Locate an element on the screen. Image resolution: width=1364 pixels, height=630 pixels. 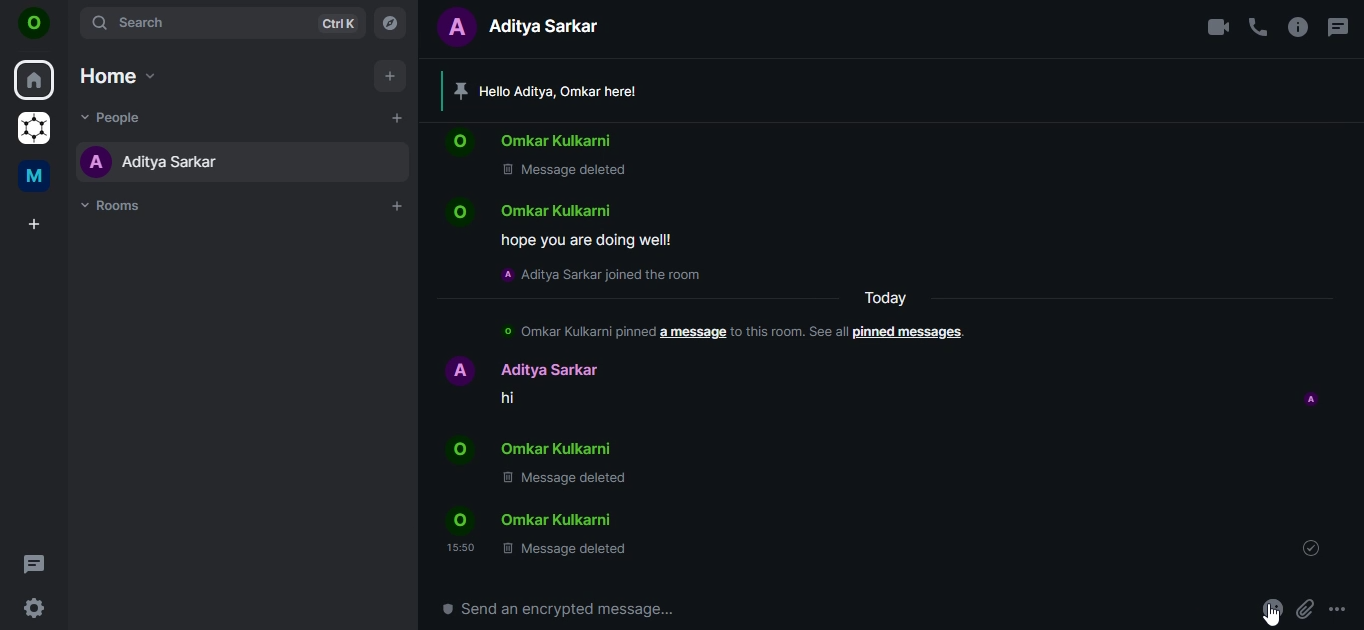
threads is located at coordinates (1338, 27).